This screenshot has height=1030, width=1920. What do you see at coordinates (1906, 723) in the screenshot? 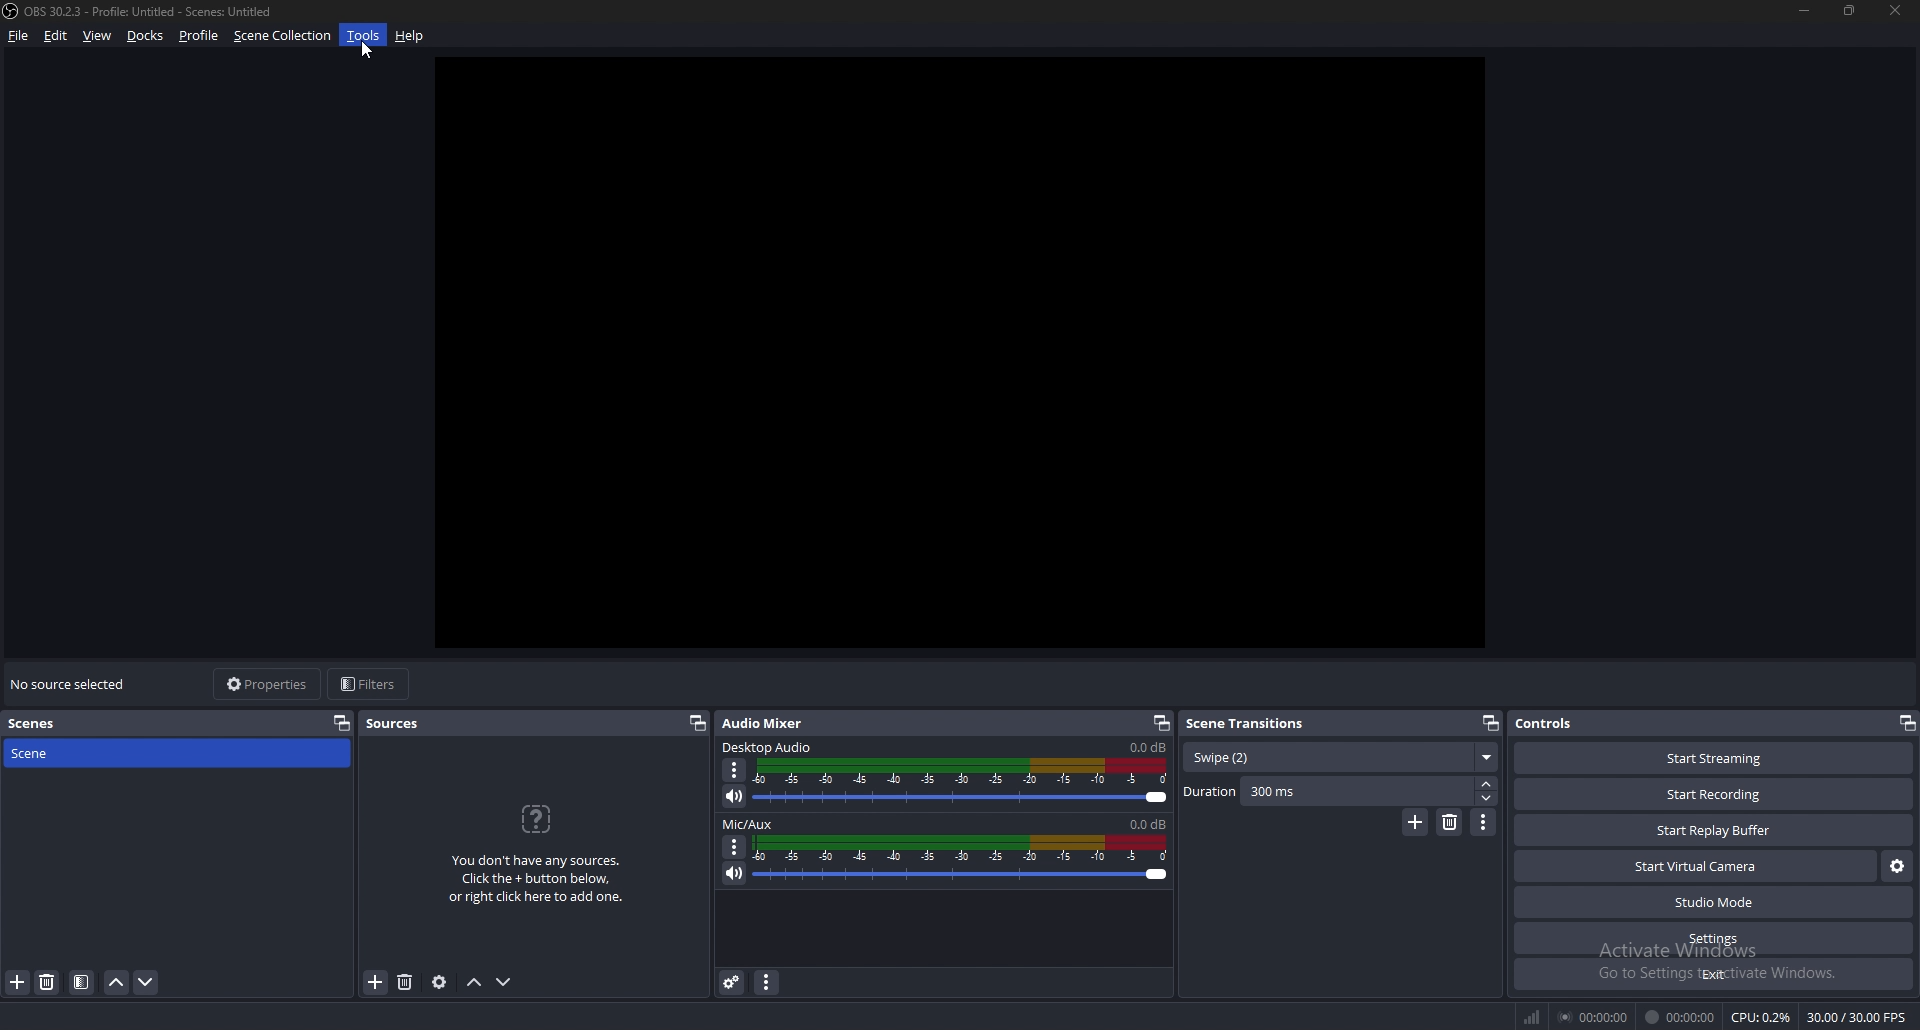
I see `pop out` at bounding box center [1906, 723].